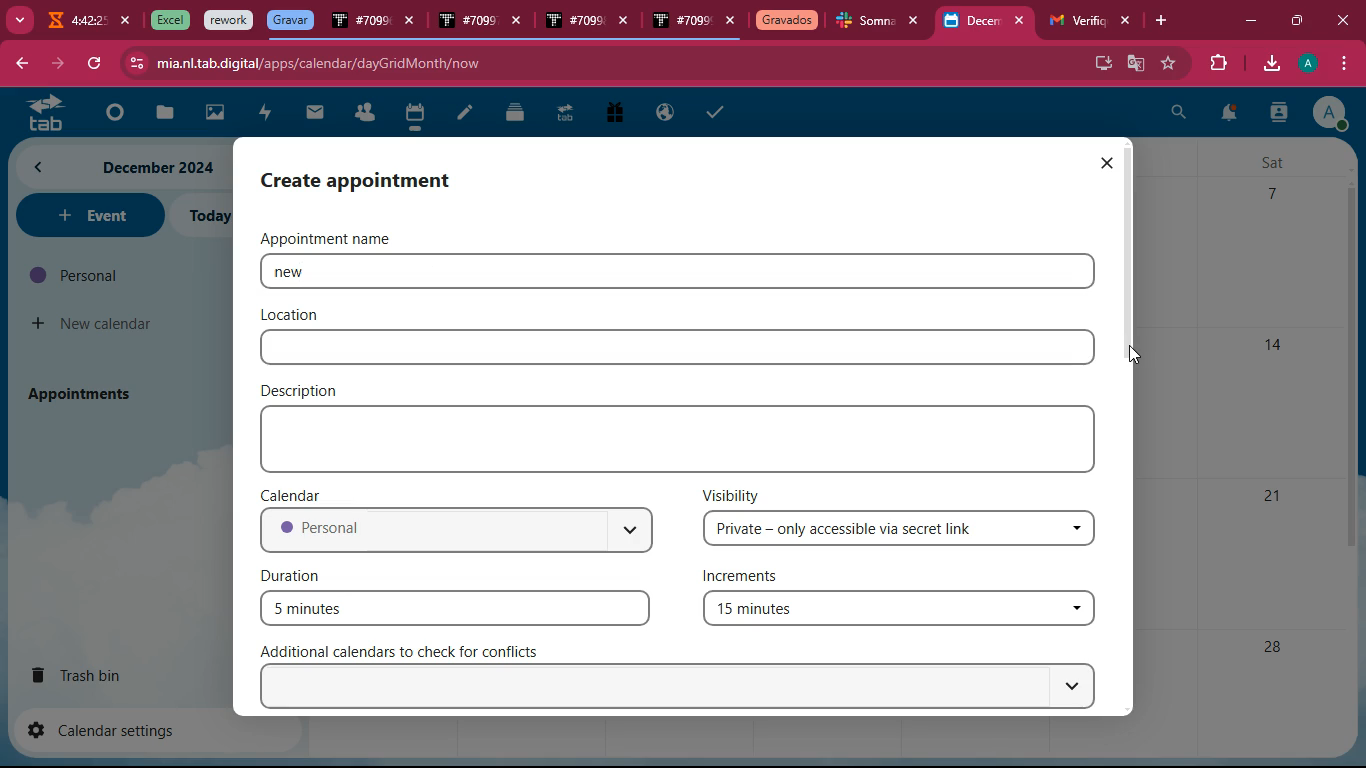 This screenshot has width=1366, height=768. What do you see at coordinates (919, 21) in the screenshot?
I see `close` at bounding box center [919, 21].